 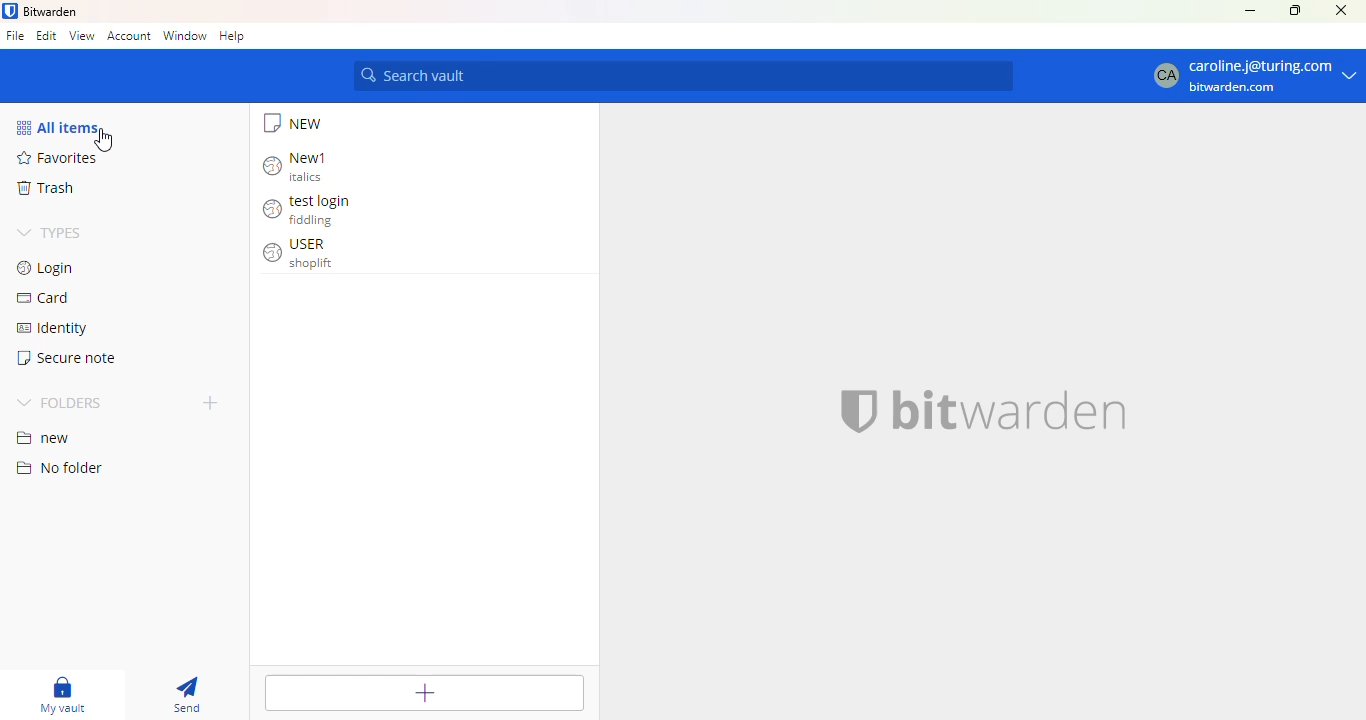 I want to click on identity, so click(x=52, y=328).